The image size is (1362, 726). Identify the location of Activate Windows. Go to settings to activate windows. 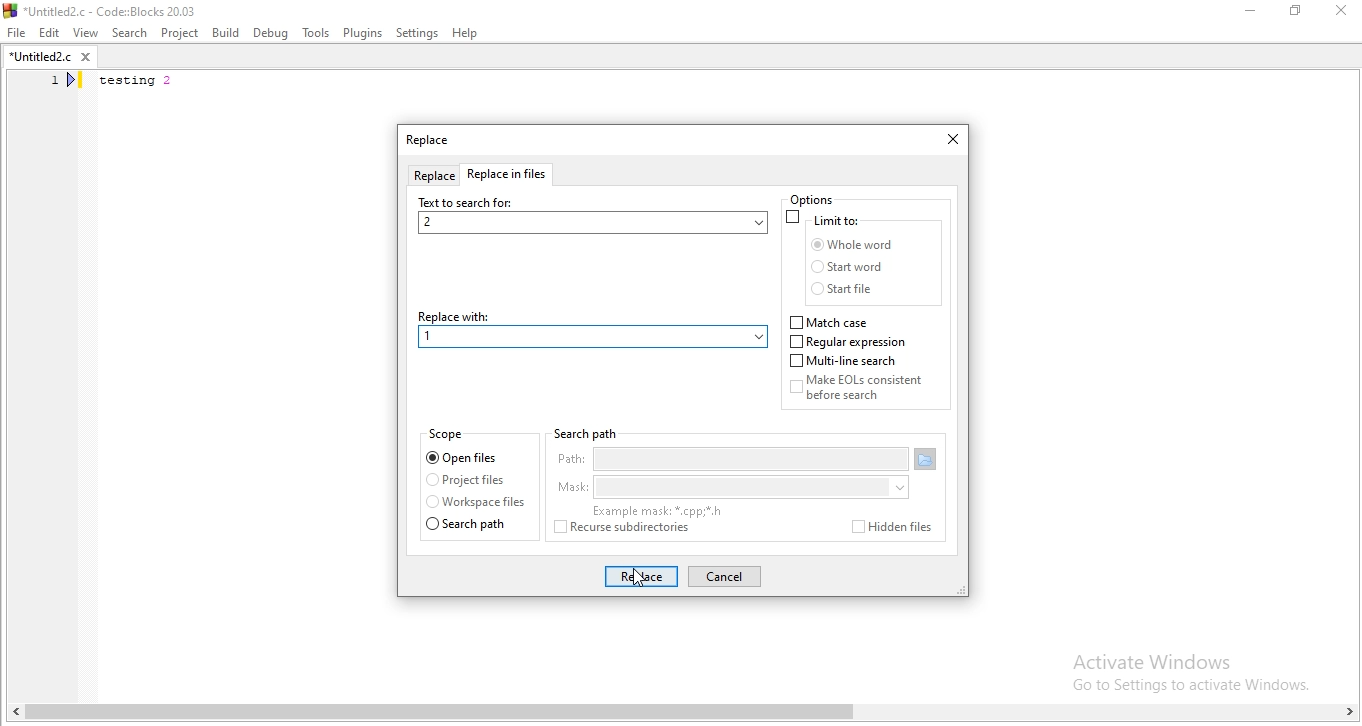
(1178, 669).